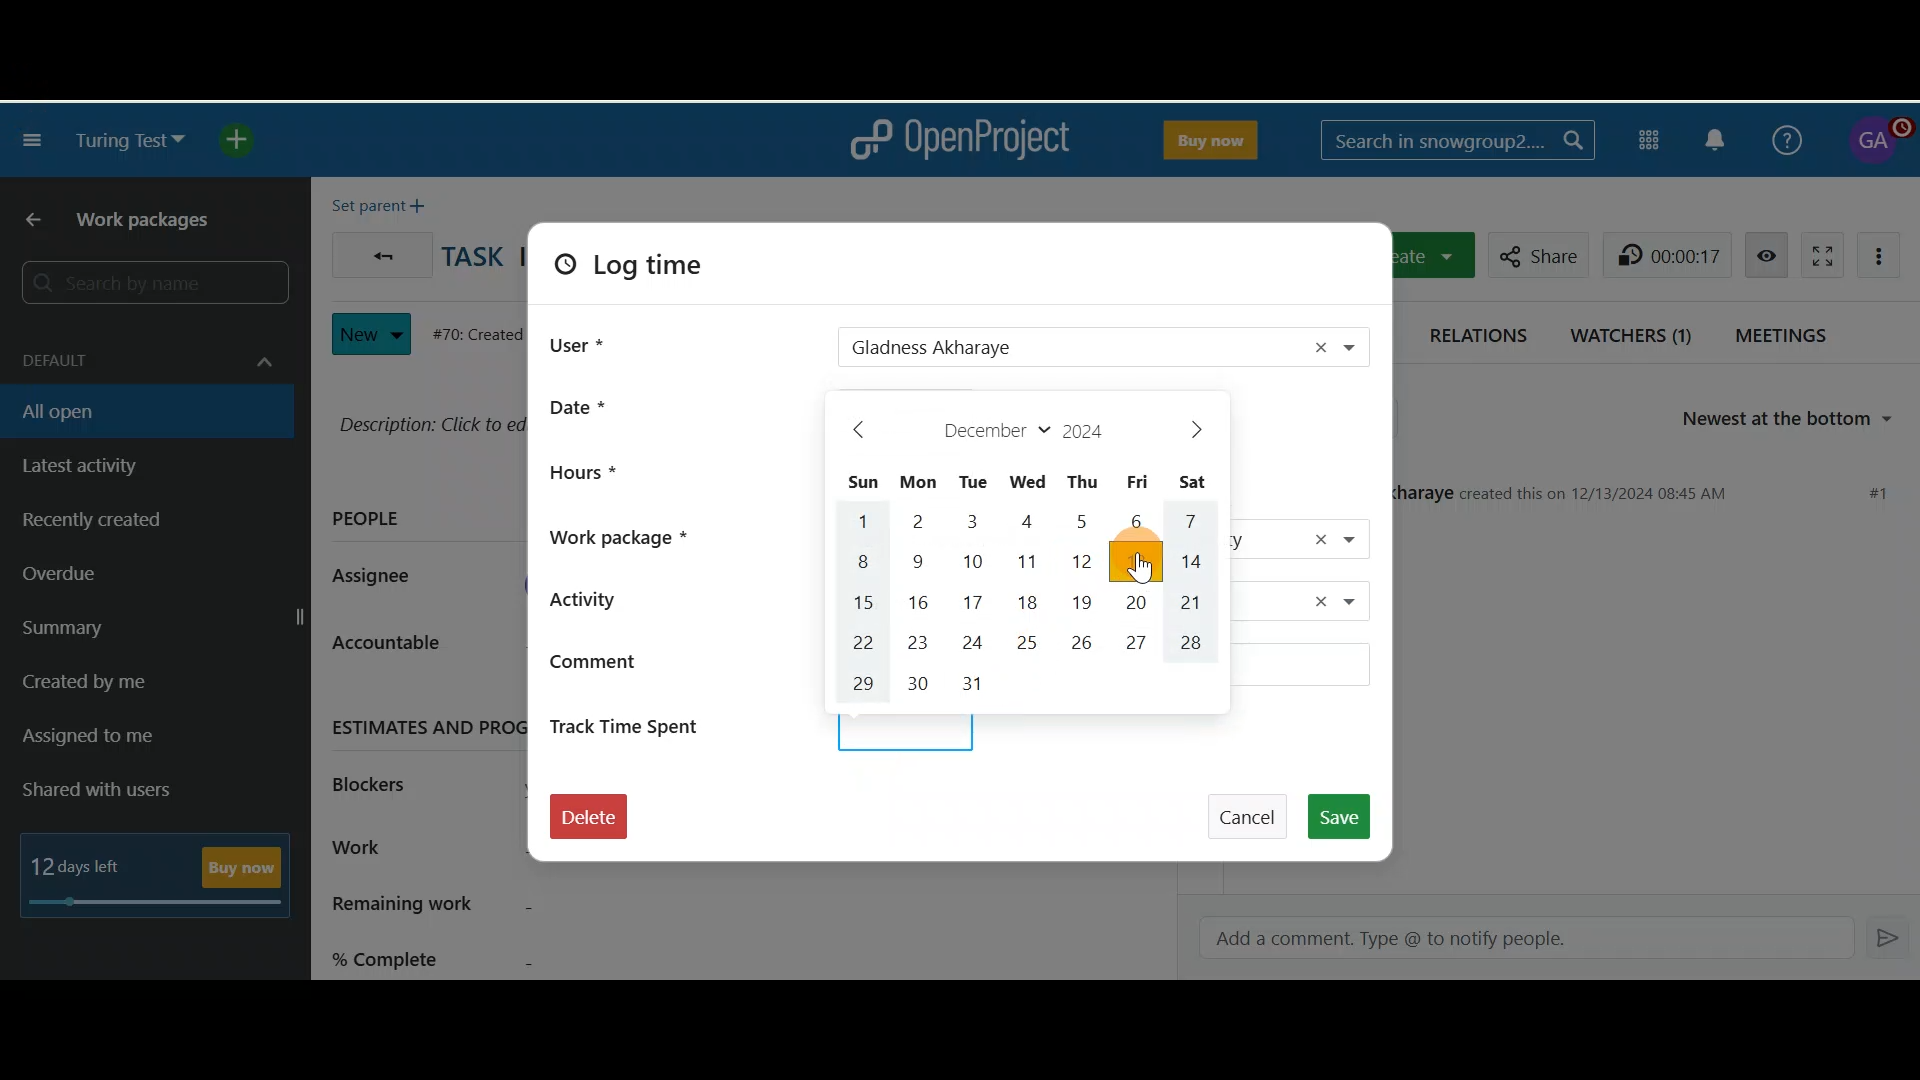  Describe the element at coordinates (922, 481) in the screenshot. I see `Mon` at that location.